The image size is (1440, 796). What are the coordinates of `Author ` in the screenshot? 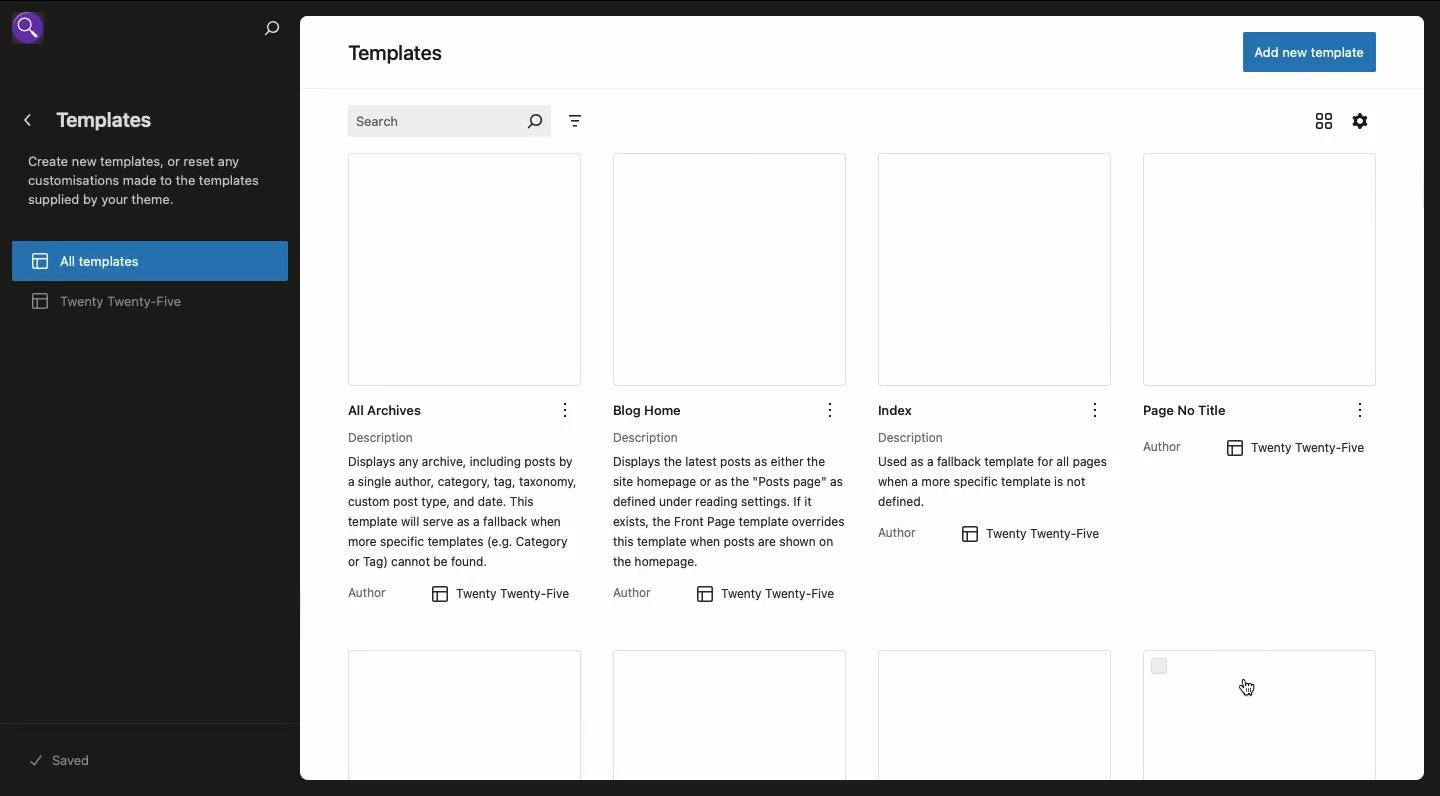 It's located at (636, 593).